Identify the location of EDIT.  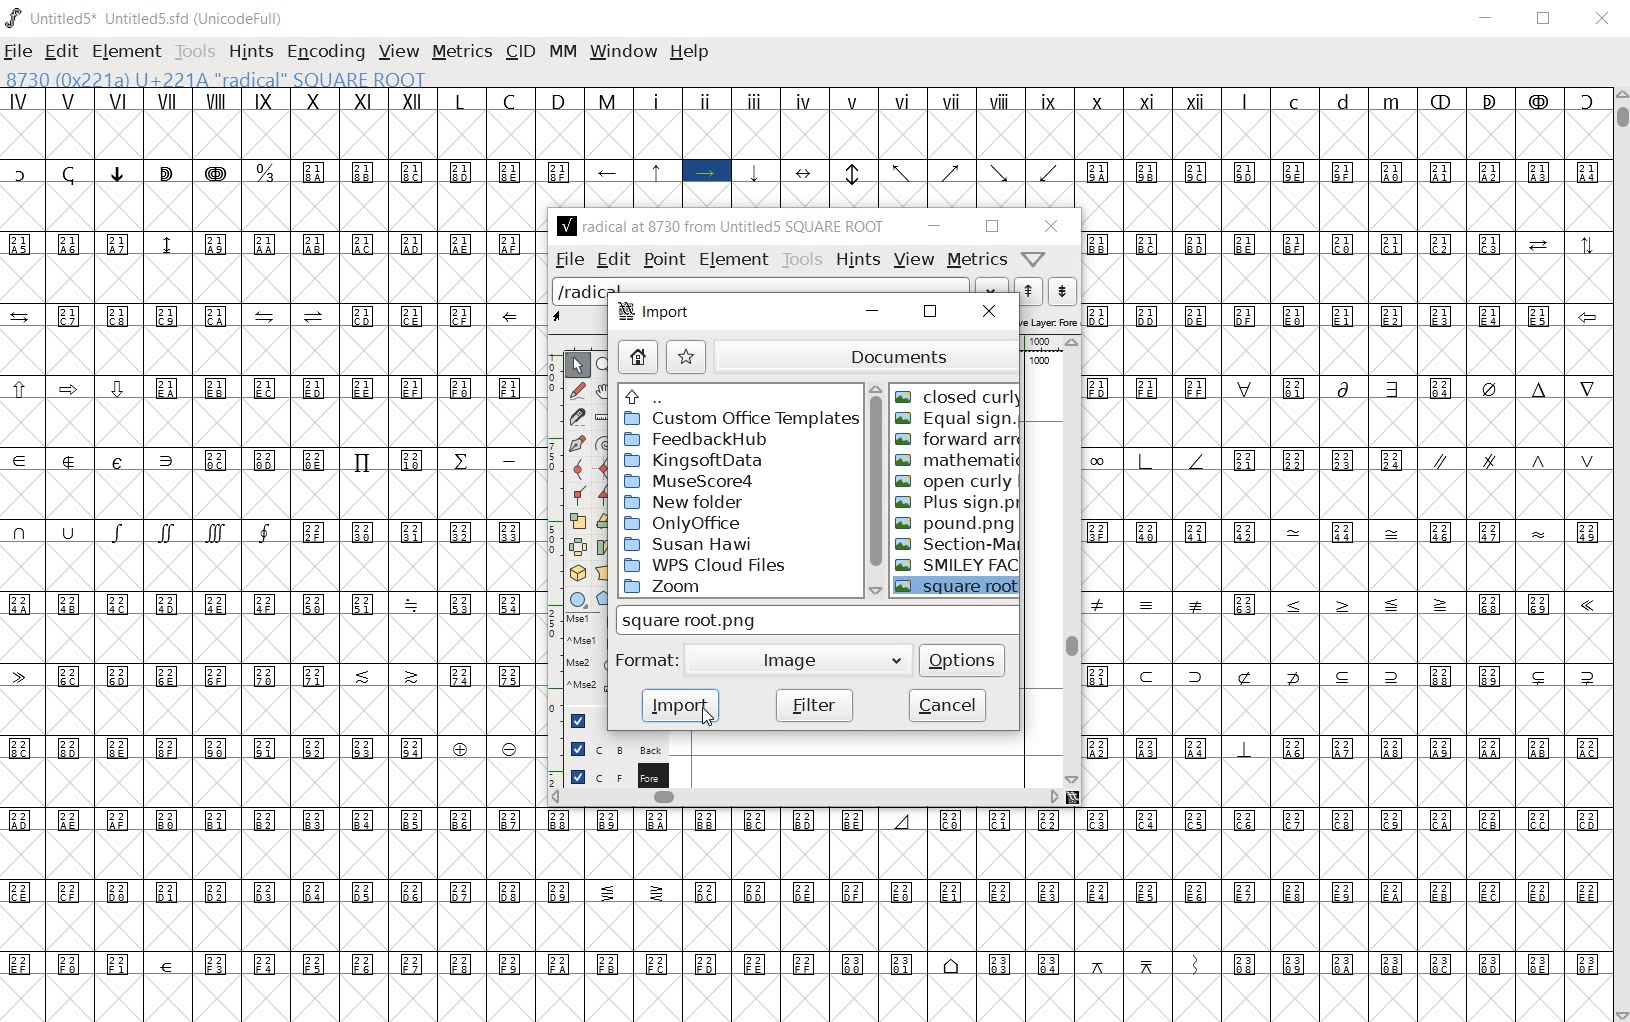
(59, 51).